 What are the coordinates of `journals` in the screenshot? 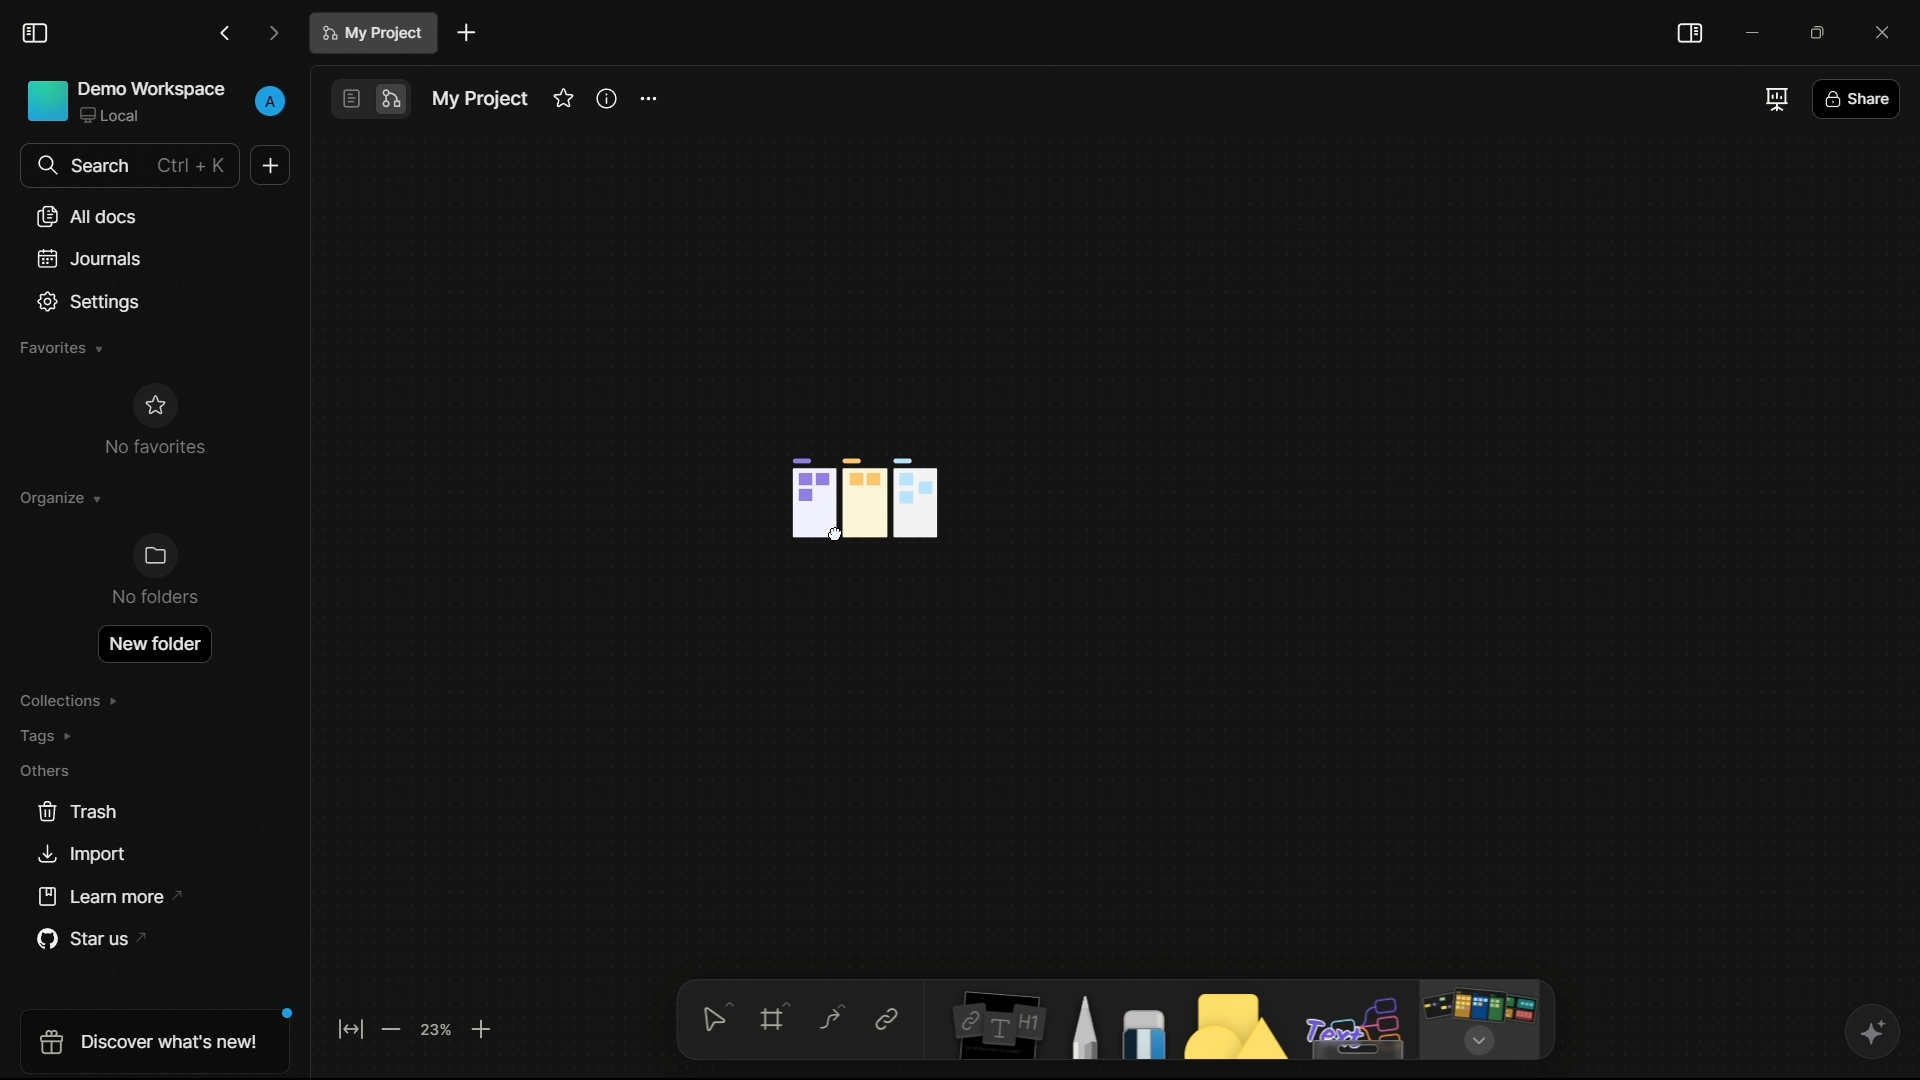 It's located at (90, 259).